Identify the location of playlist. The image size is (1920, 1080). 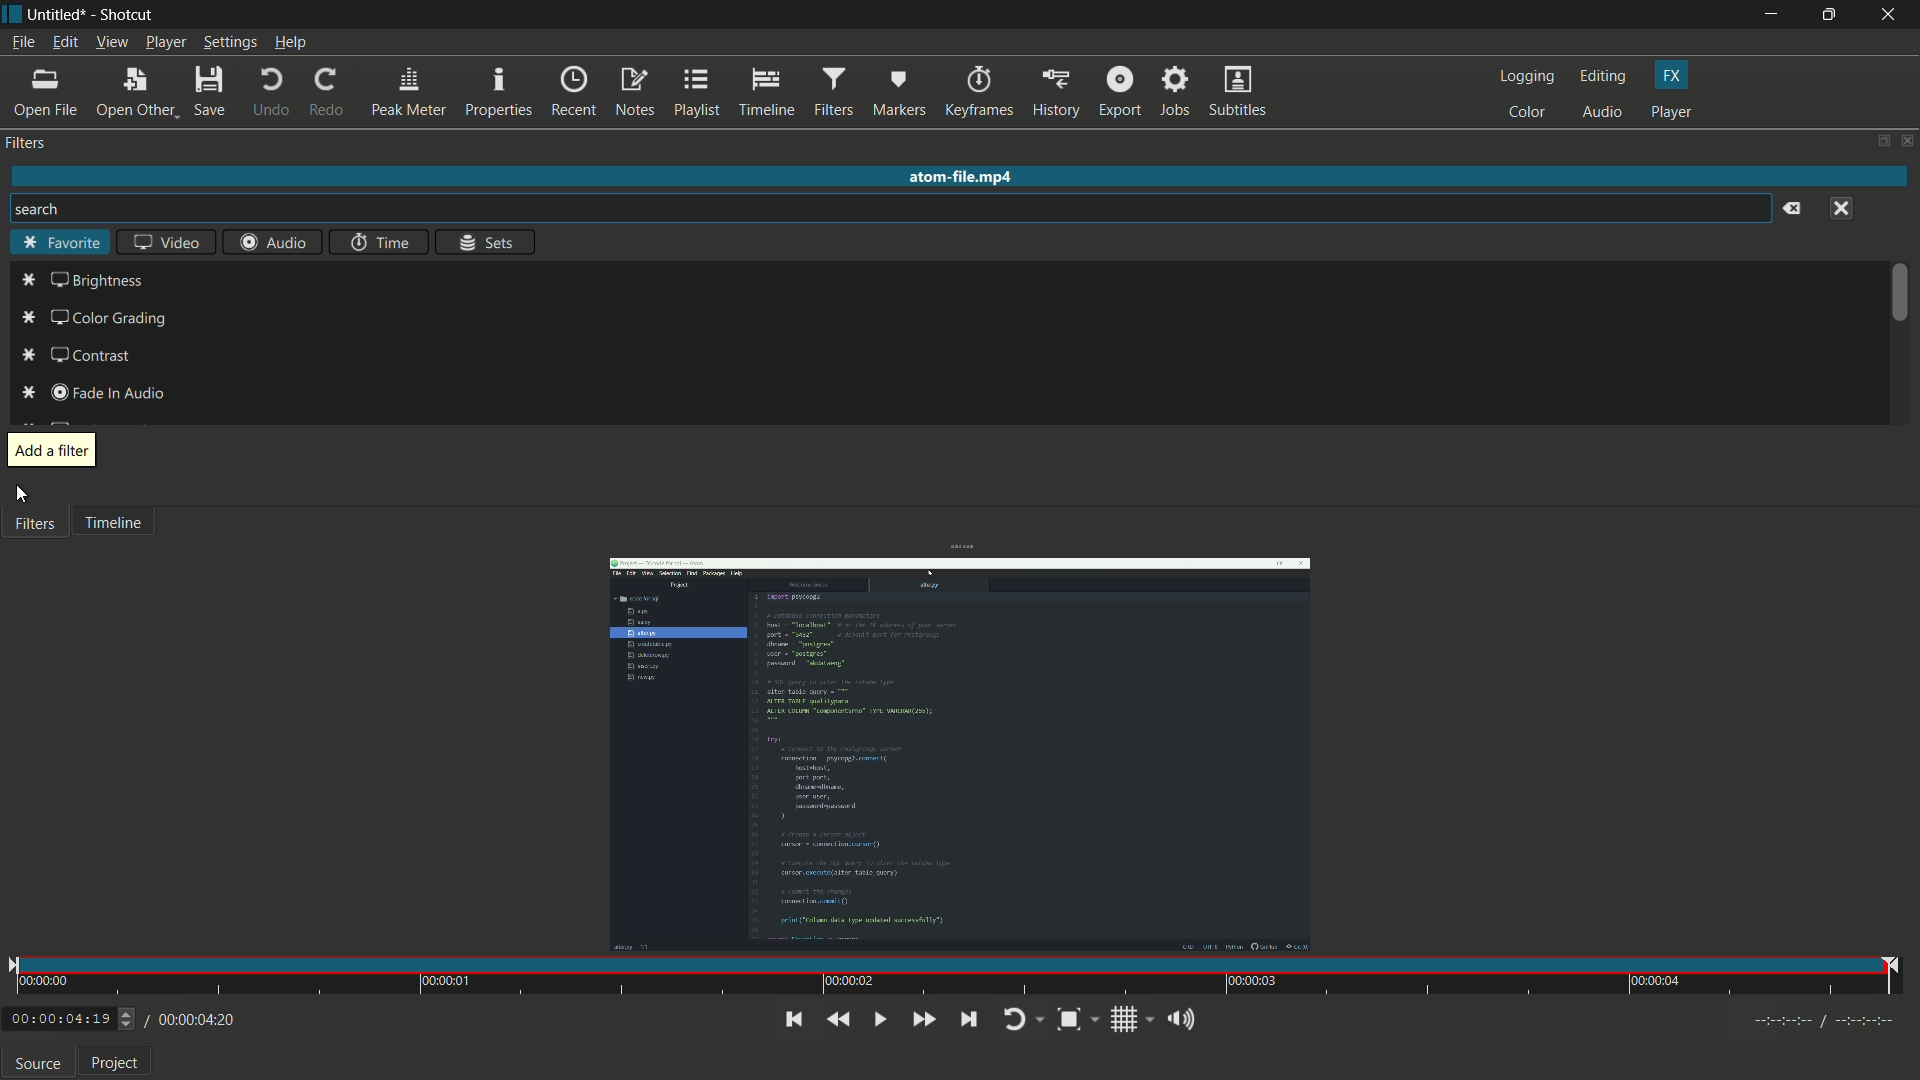
(695, 91).